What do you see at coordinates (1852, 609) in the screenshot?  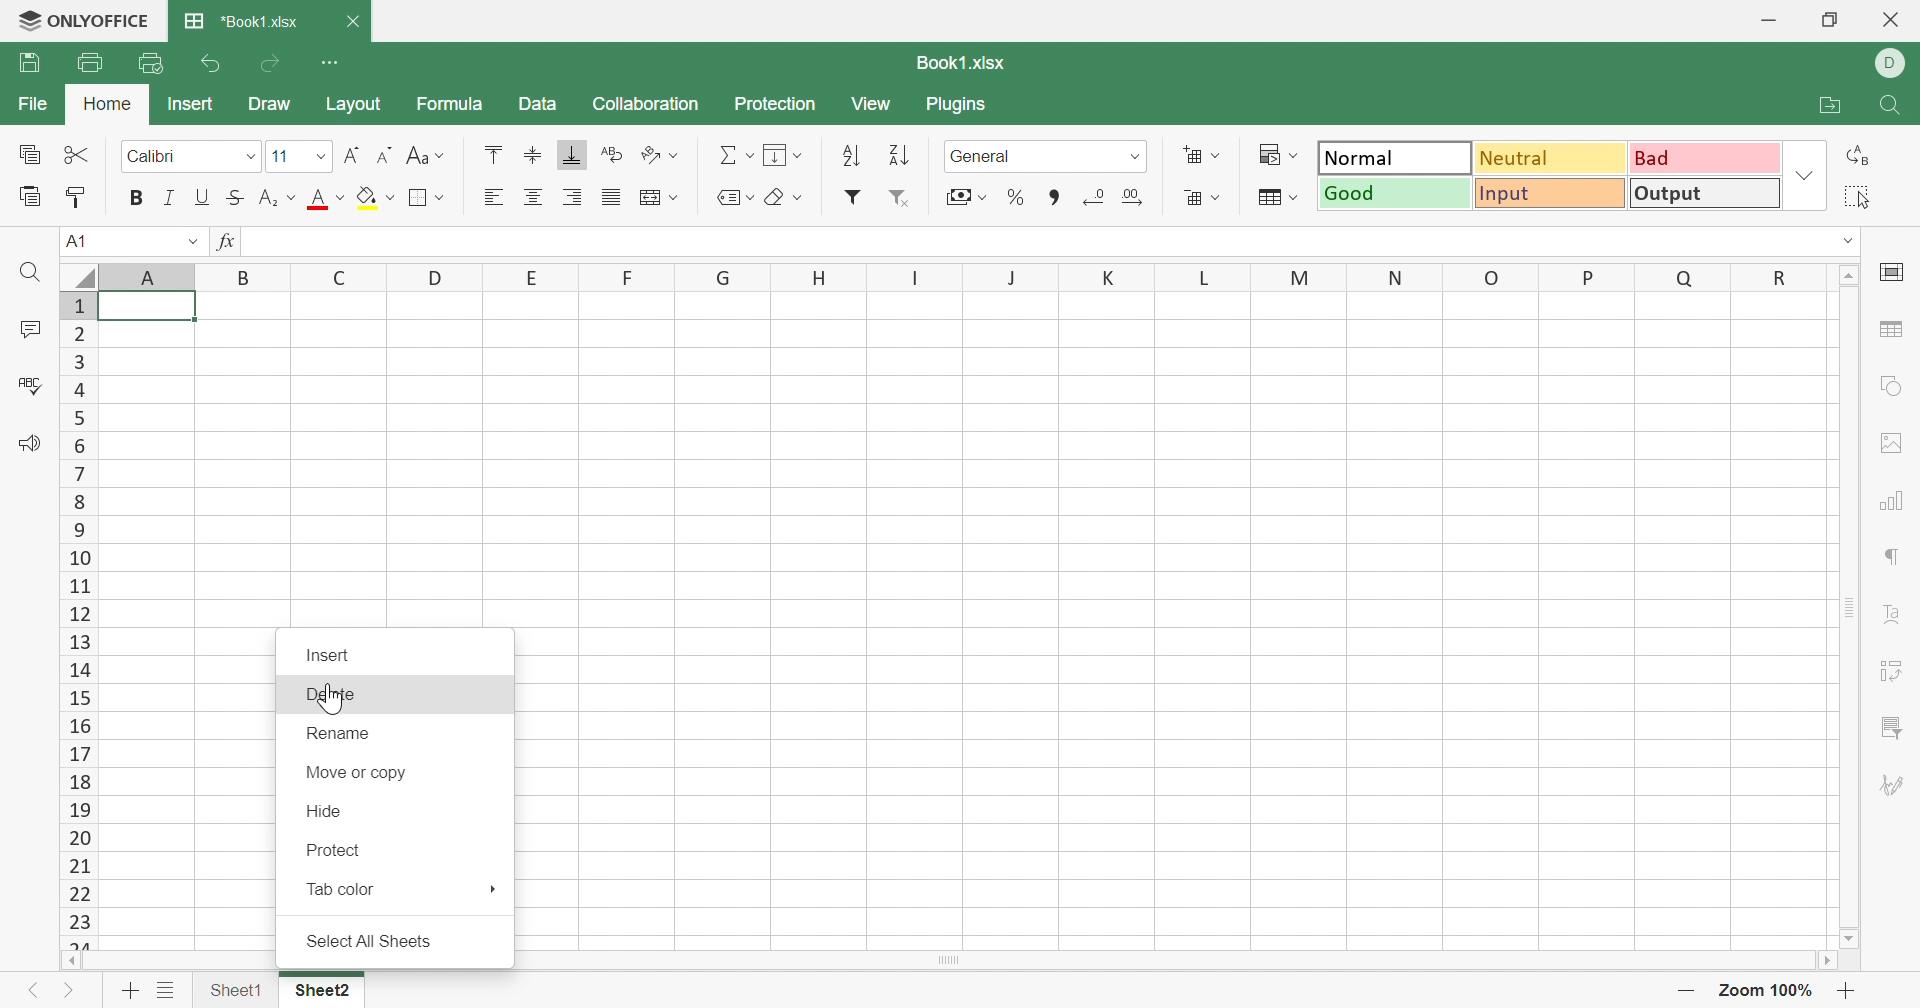 I see `Scroll Bar` at bounding box center [1852, 609].